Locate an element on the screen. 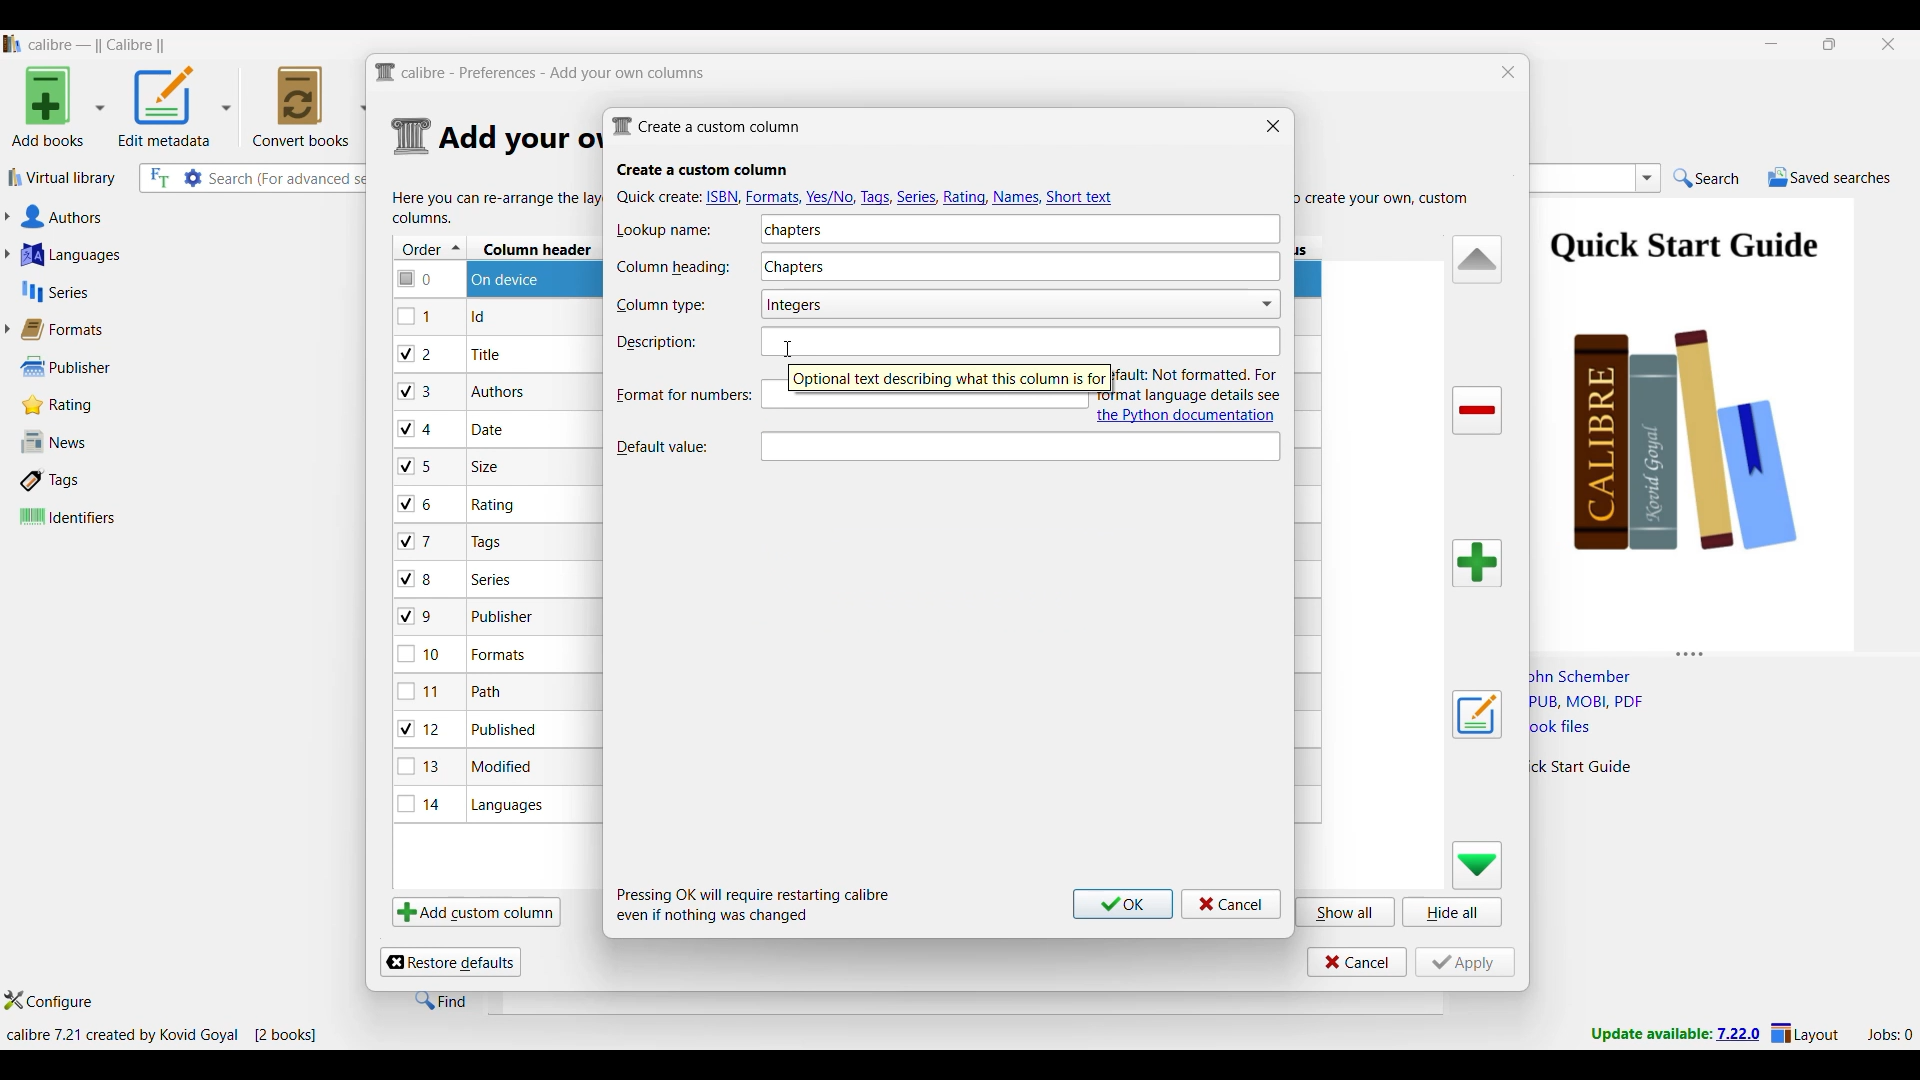  checkbox - 9 is located at coordinates (416, 617).